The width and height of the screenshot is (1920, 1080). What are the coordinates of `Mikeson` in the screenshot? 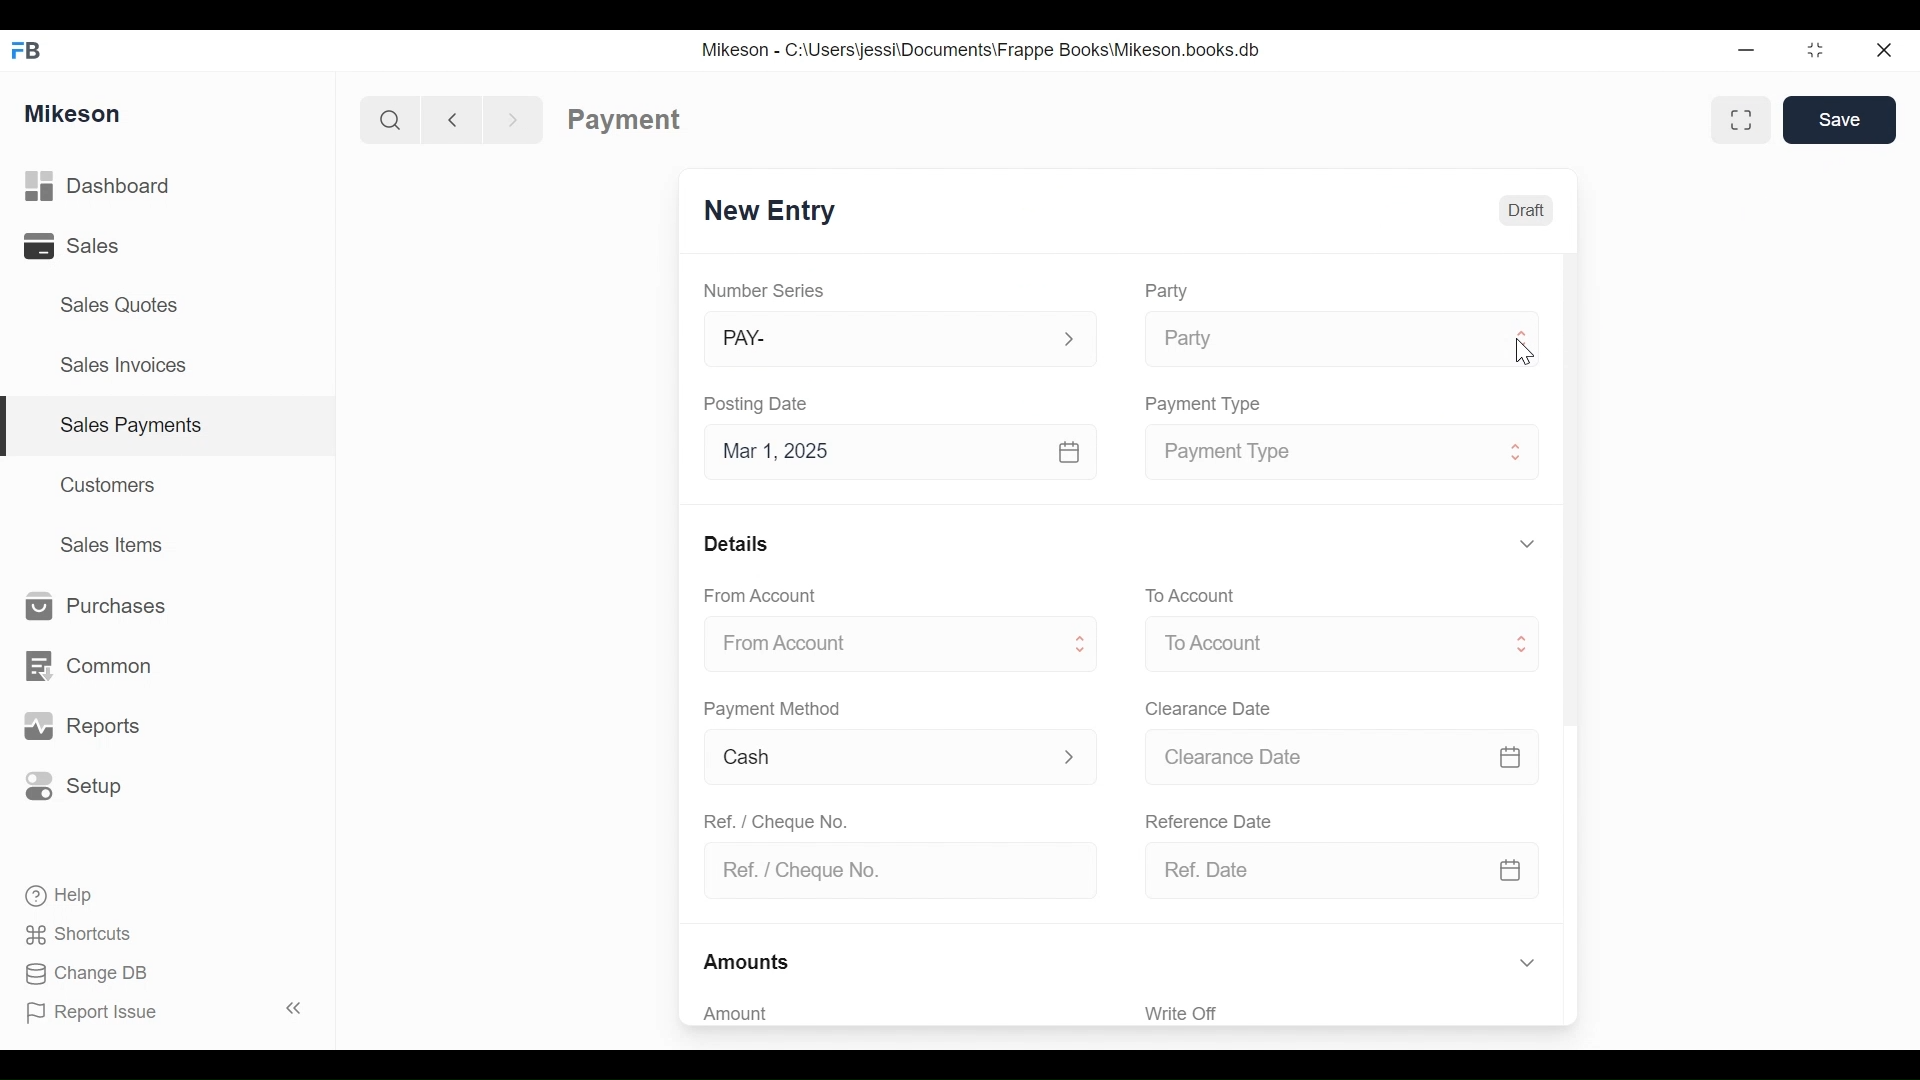 It's located at (74, 111).